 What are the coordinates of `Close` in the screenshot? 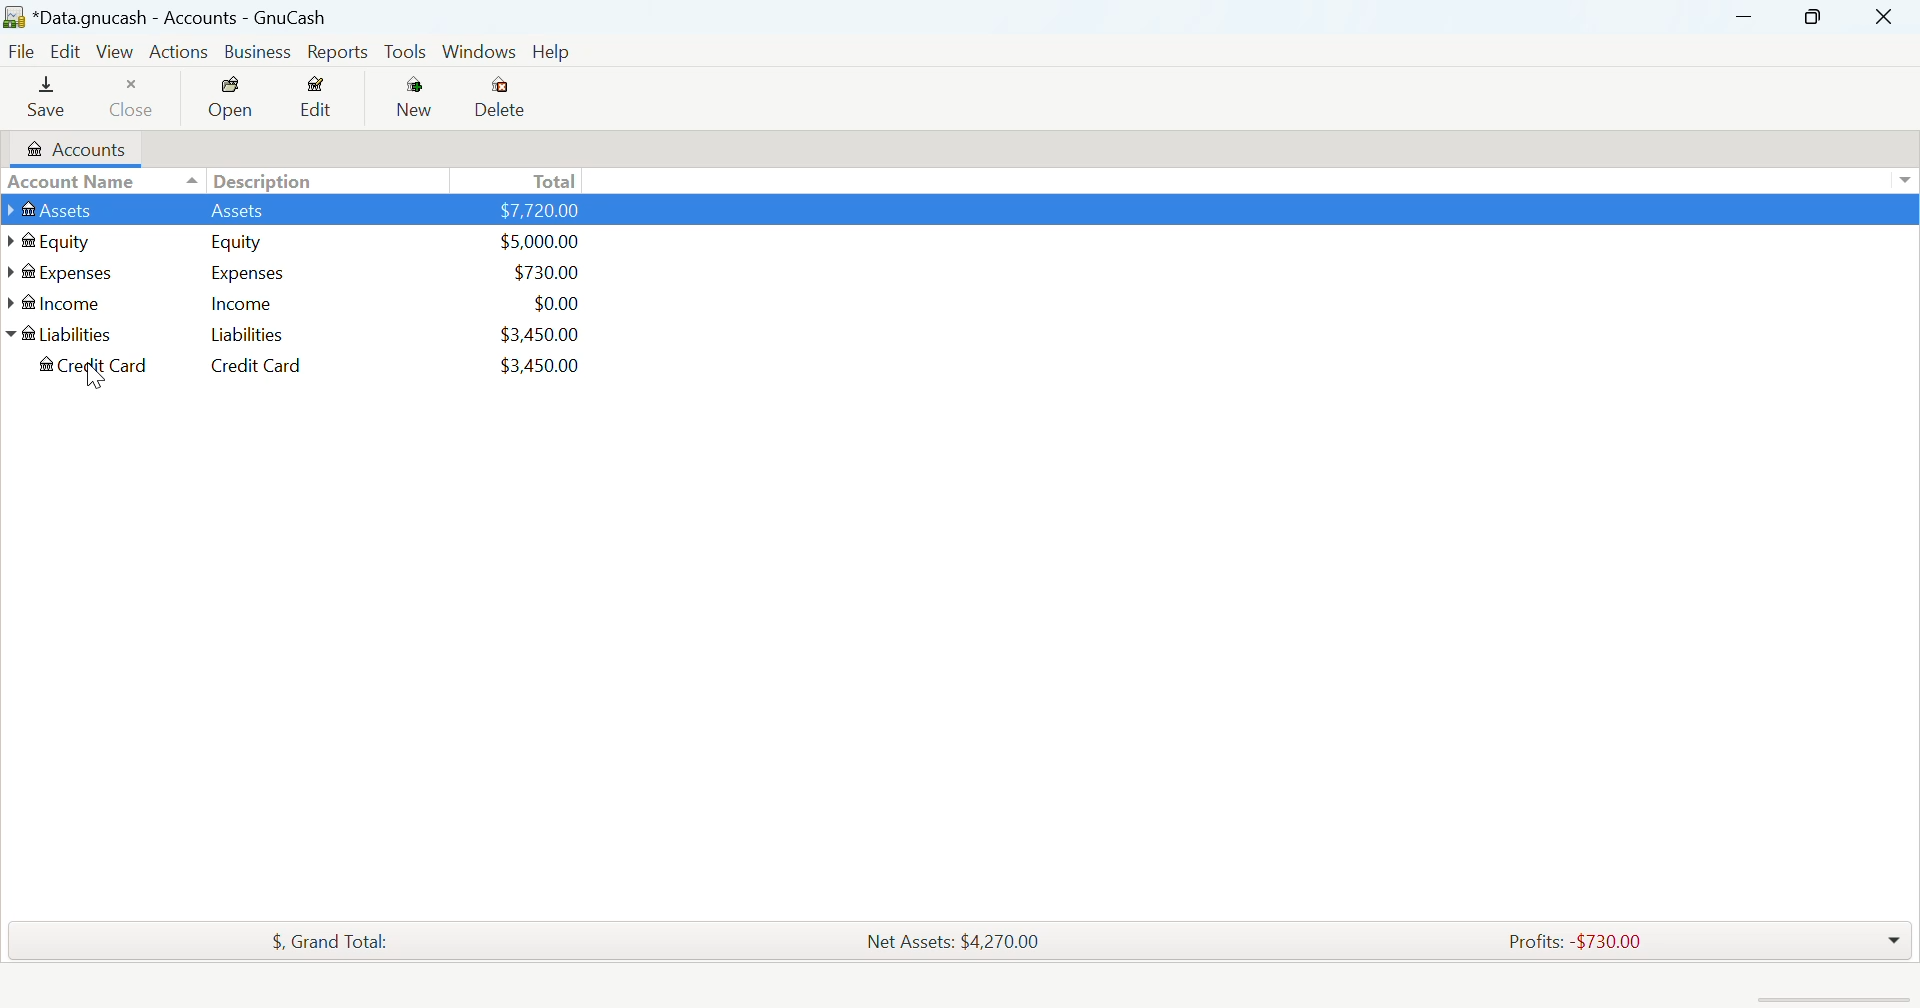 It's located at (137, 98).